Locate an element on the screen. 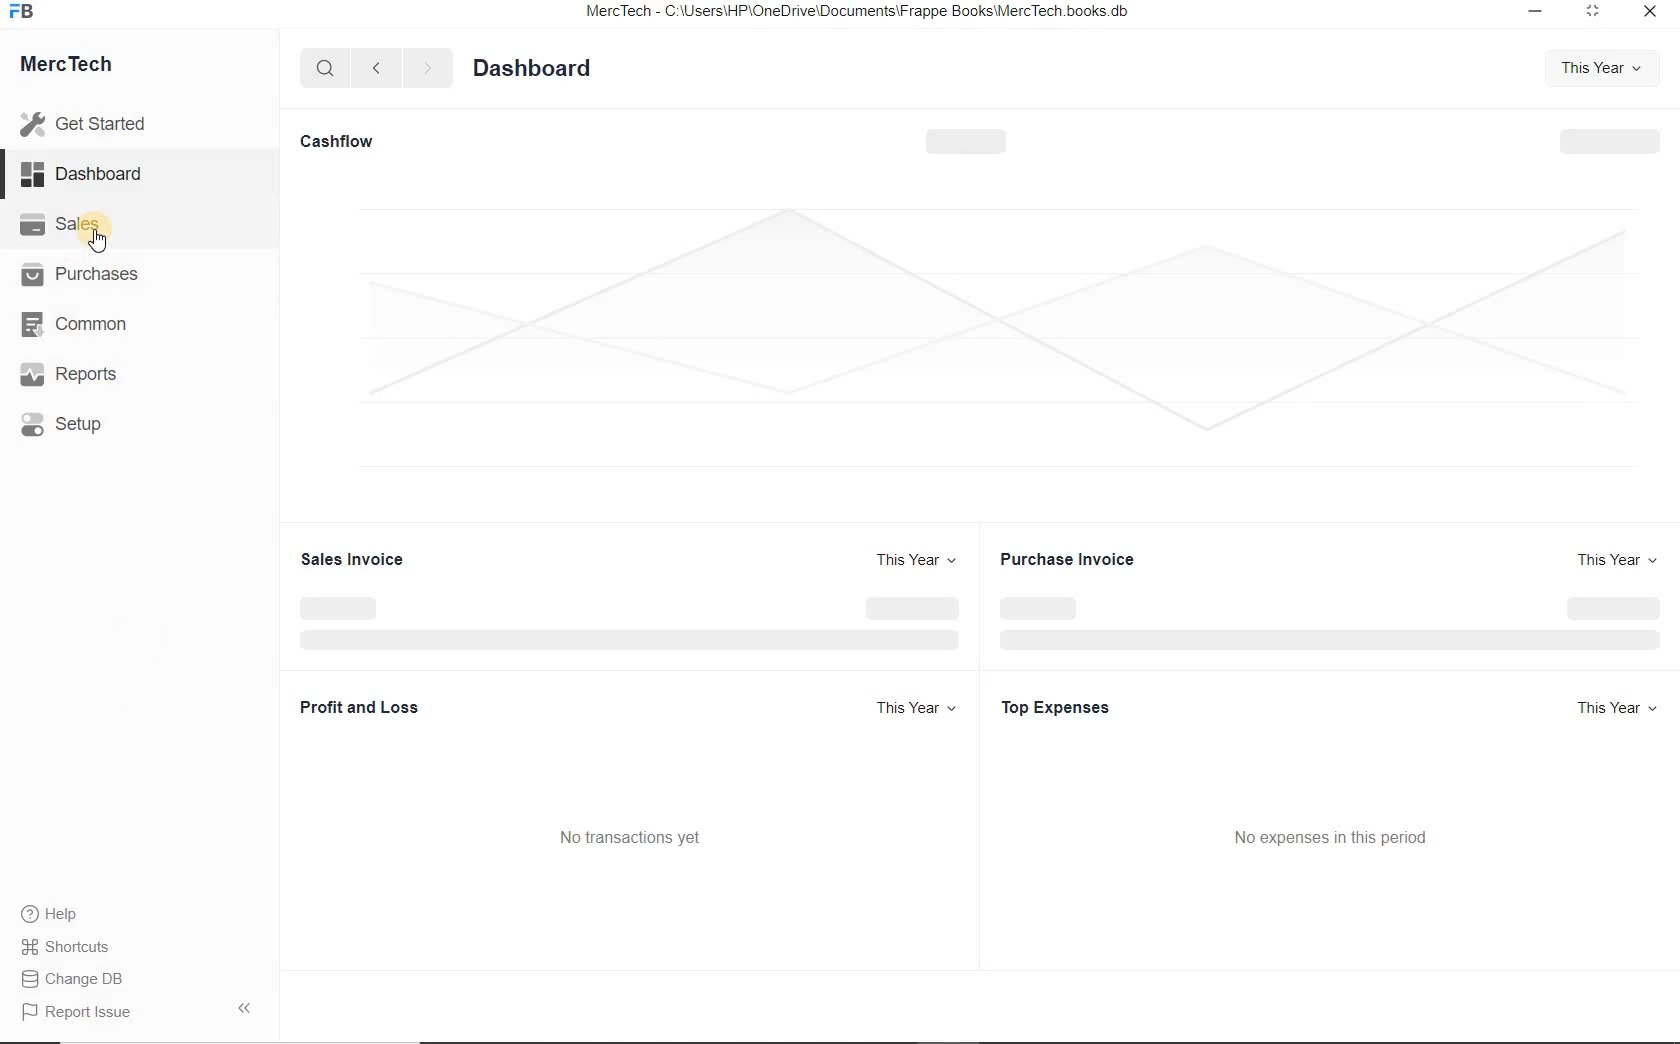 This screenshot has height=1044, width=1680. Change DB is located at coordinates (75, 979).